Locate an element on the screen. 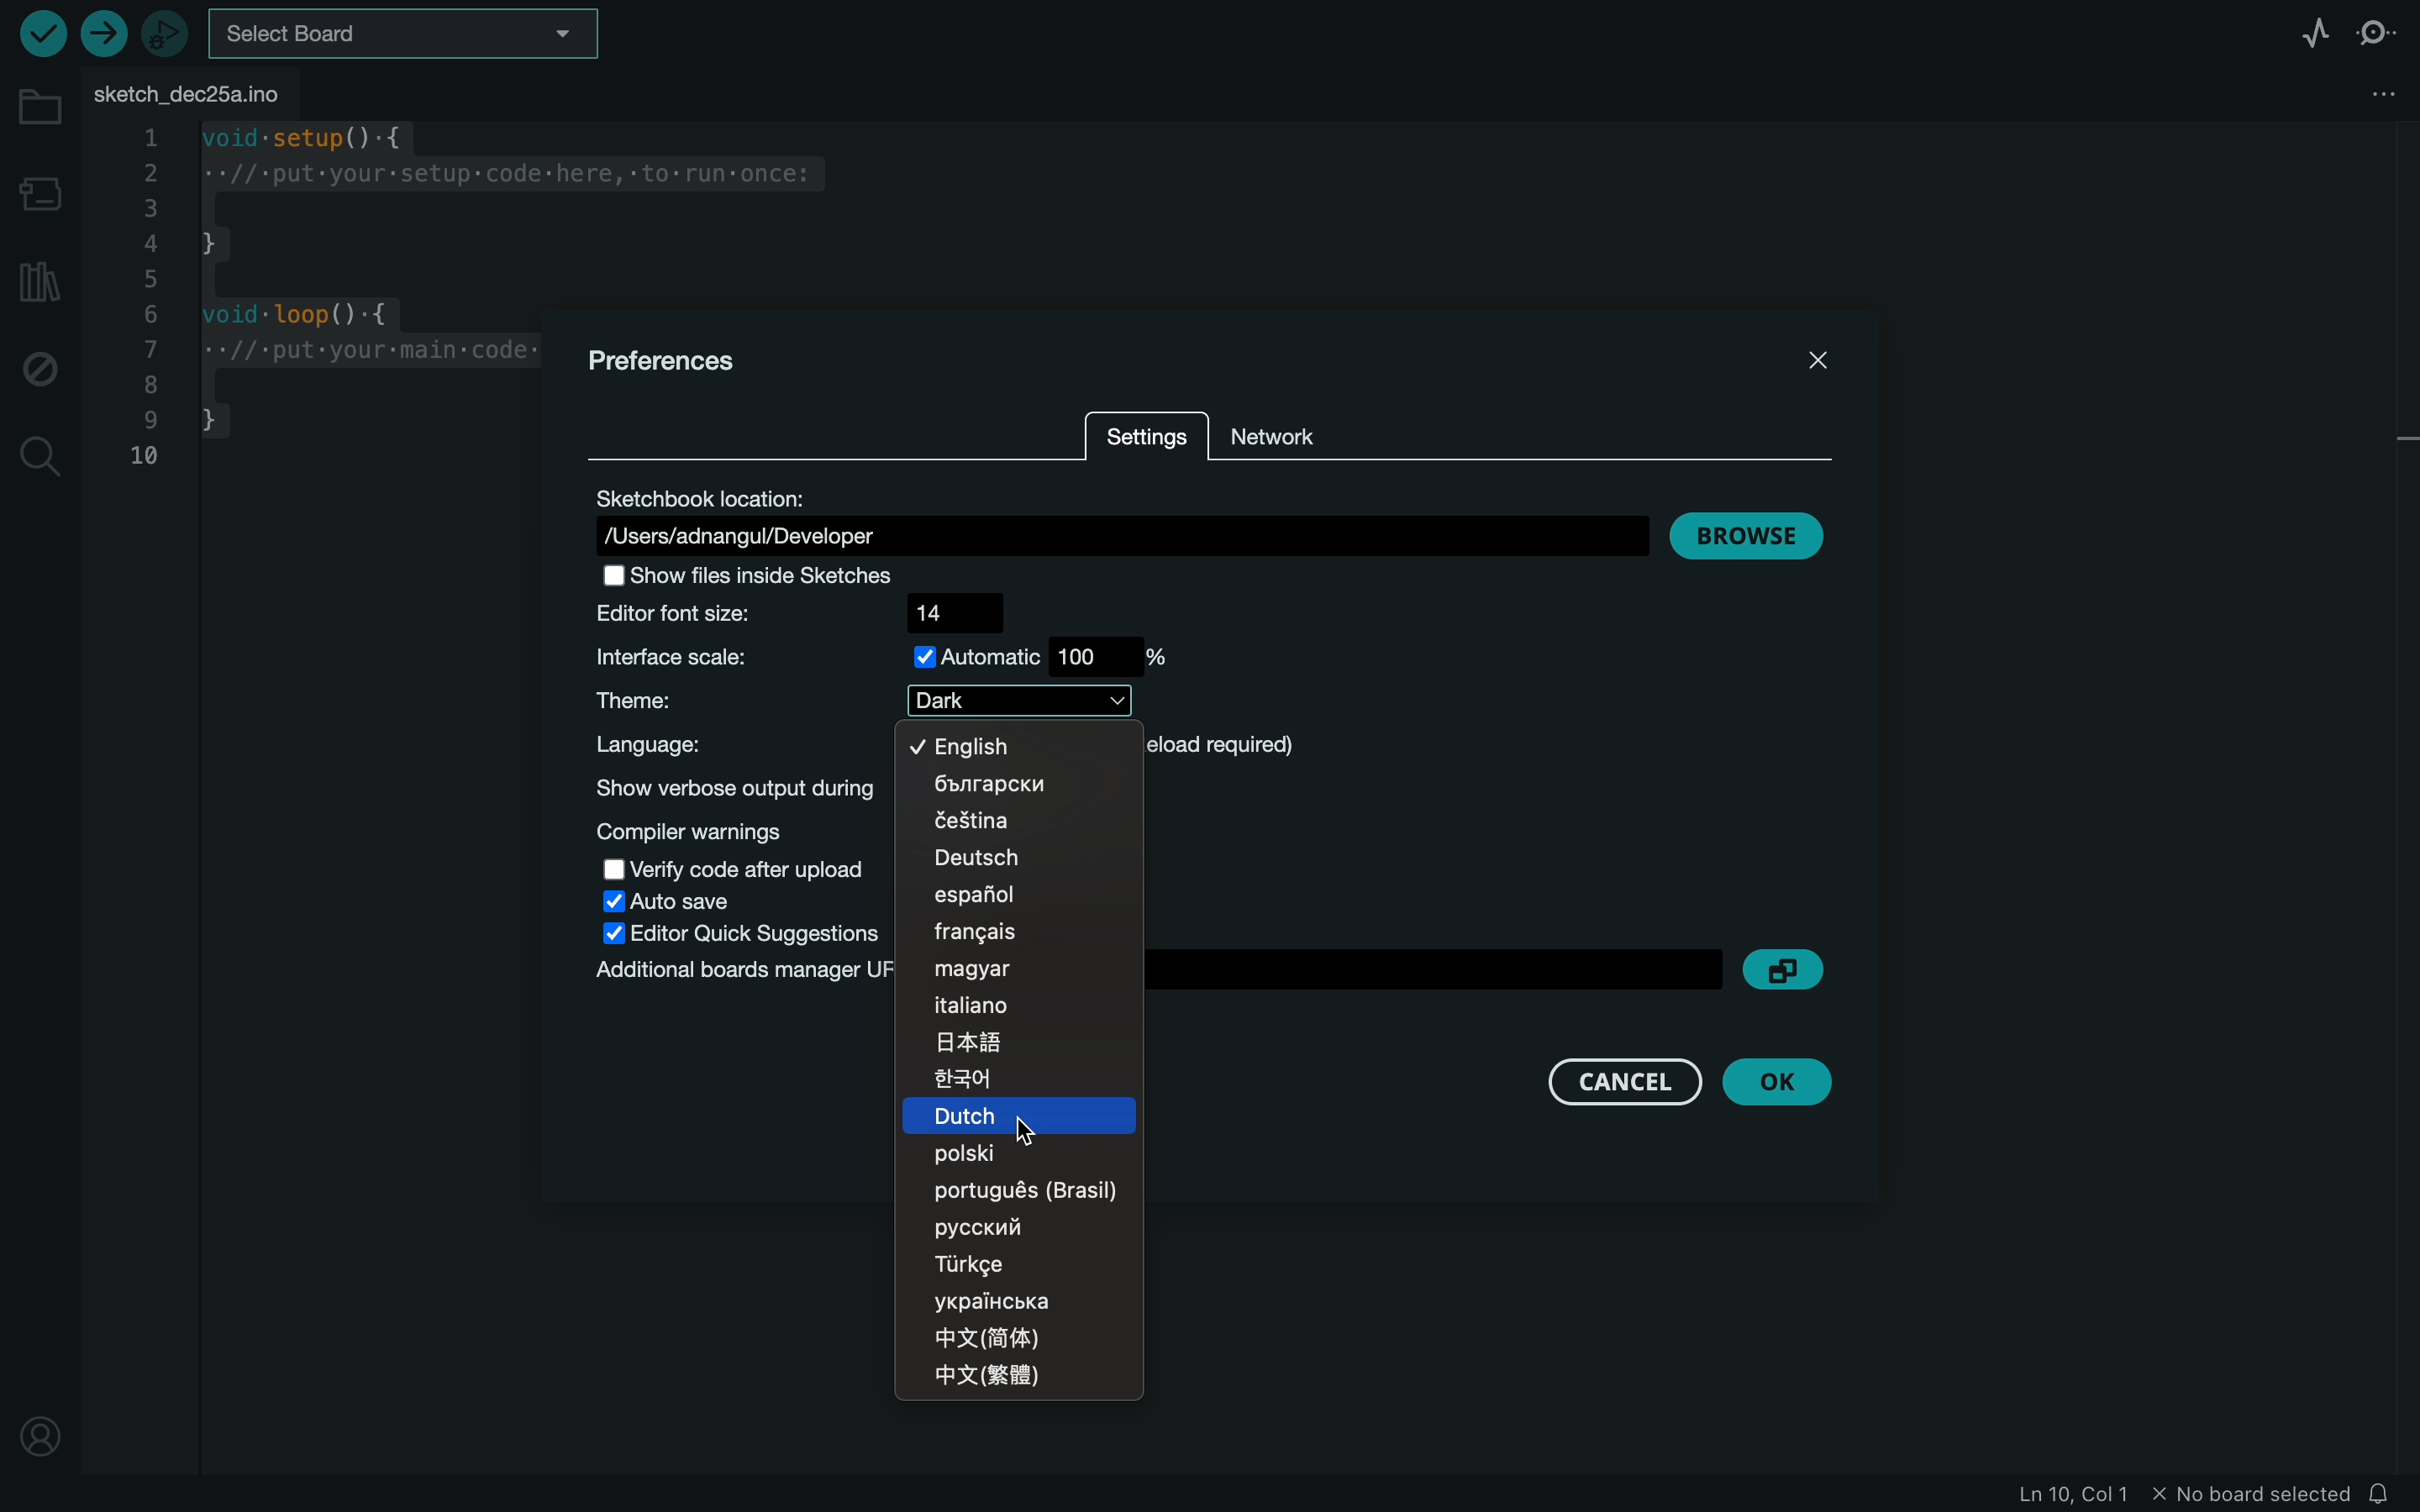  copy is located at coordinates (1790, 969).